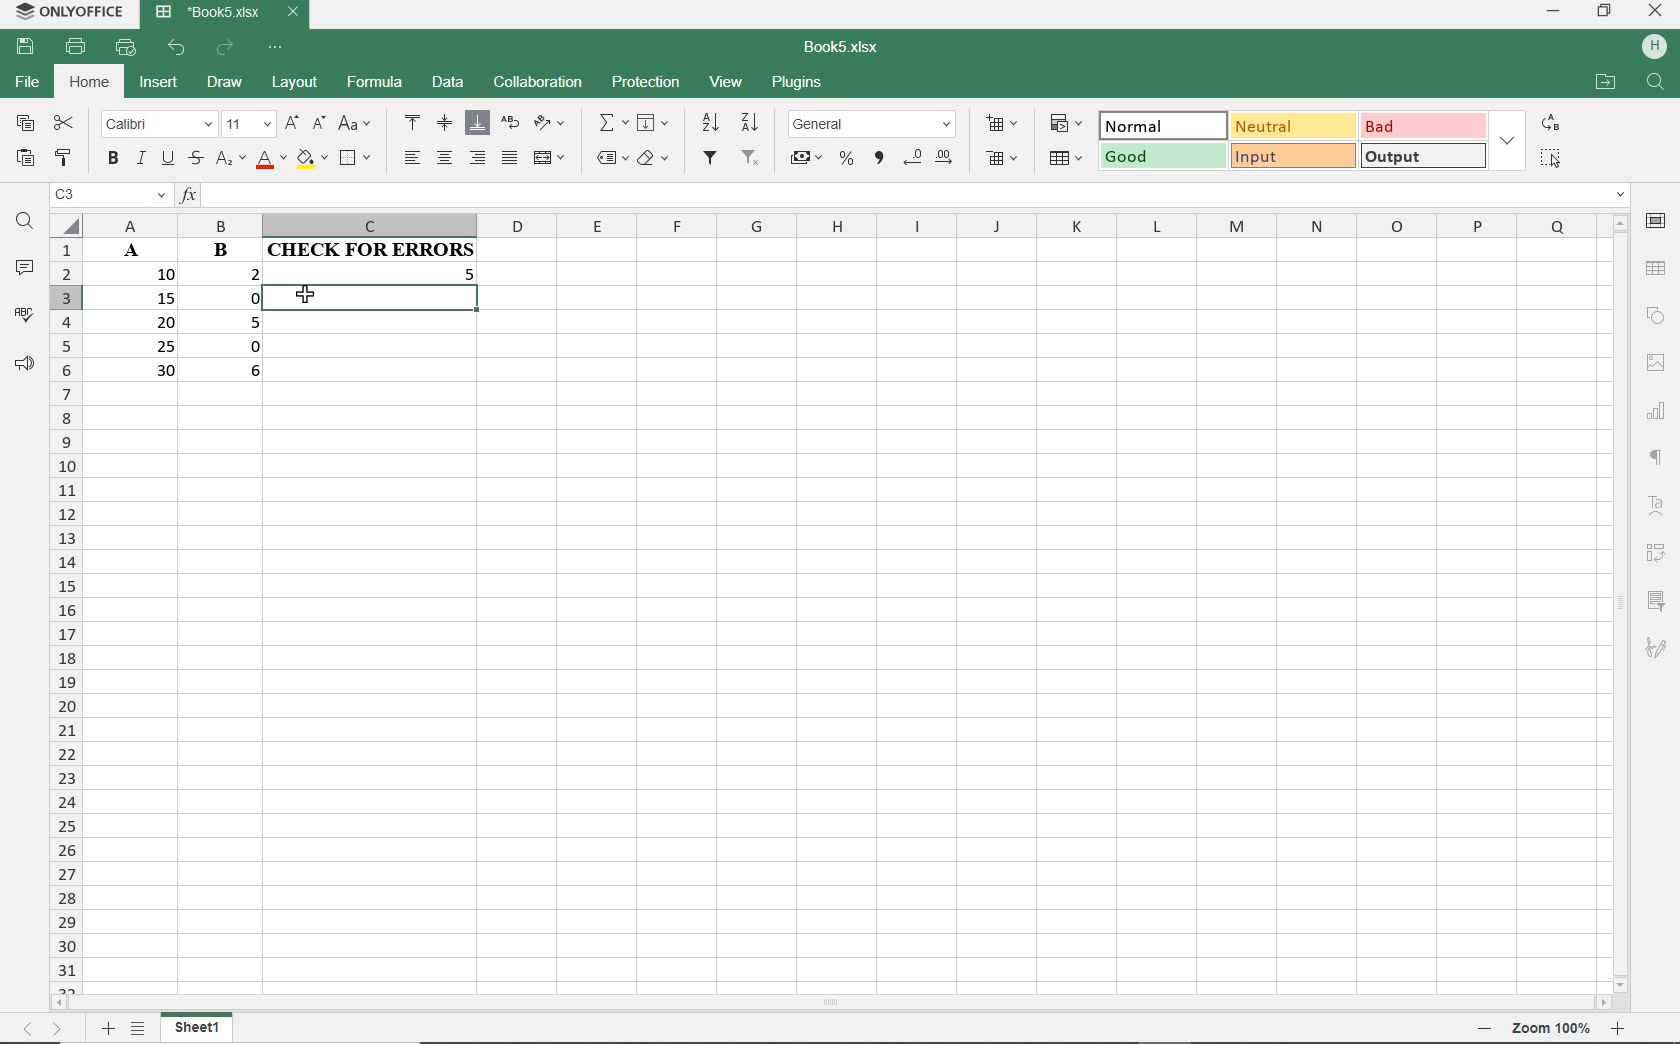  I want to click on CHANGE CASE, so click(356, 124).